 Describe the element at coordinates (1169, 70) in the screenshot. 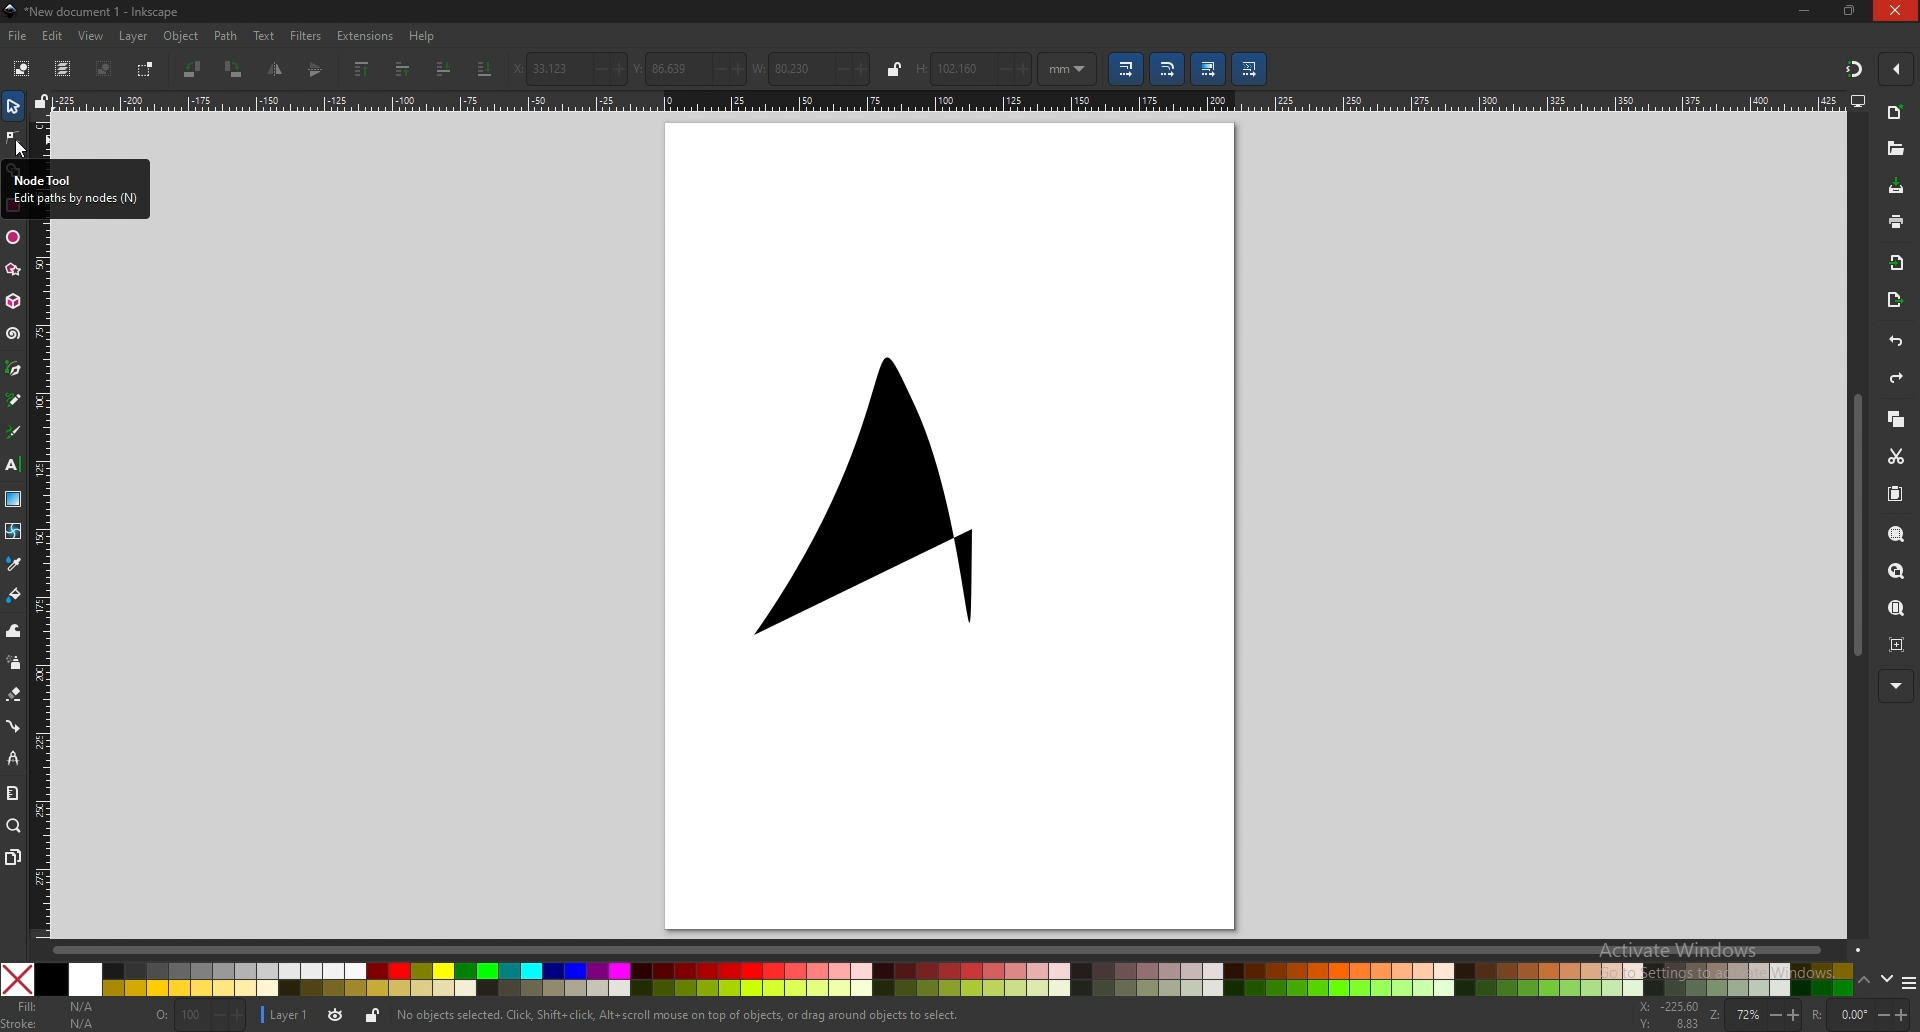

I see `scale radii` at that location.